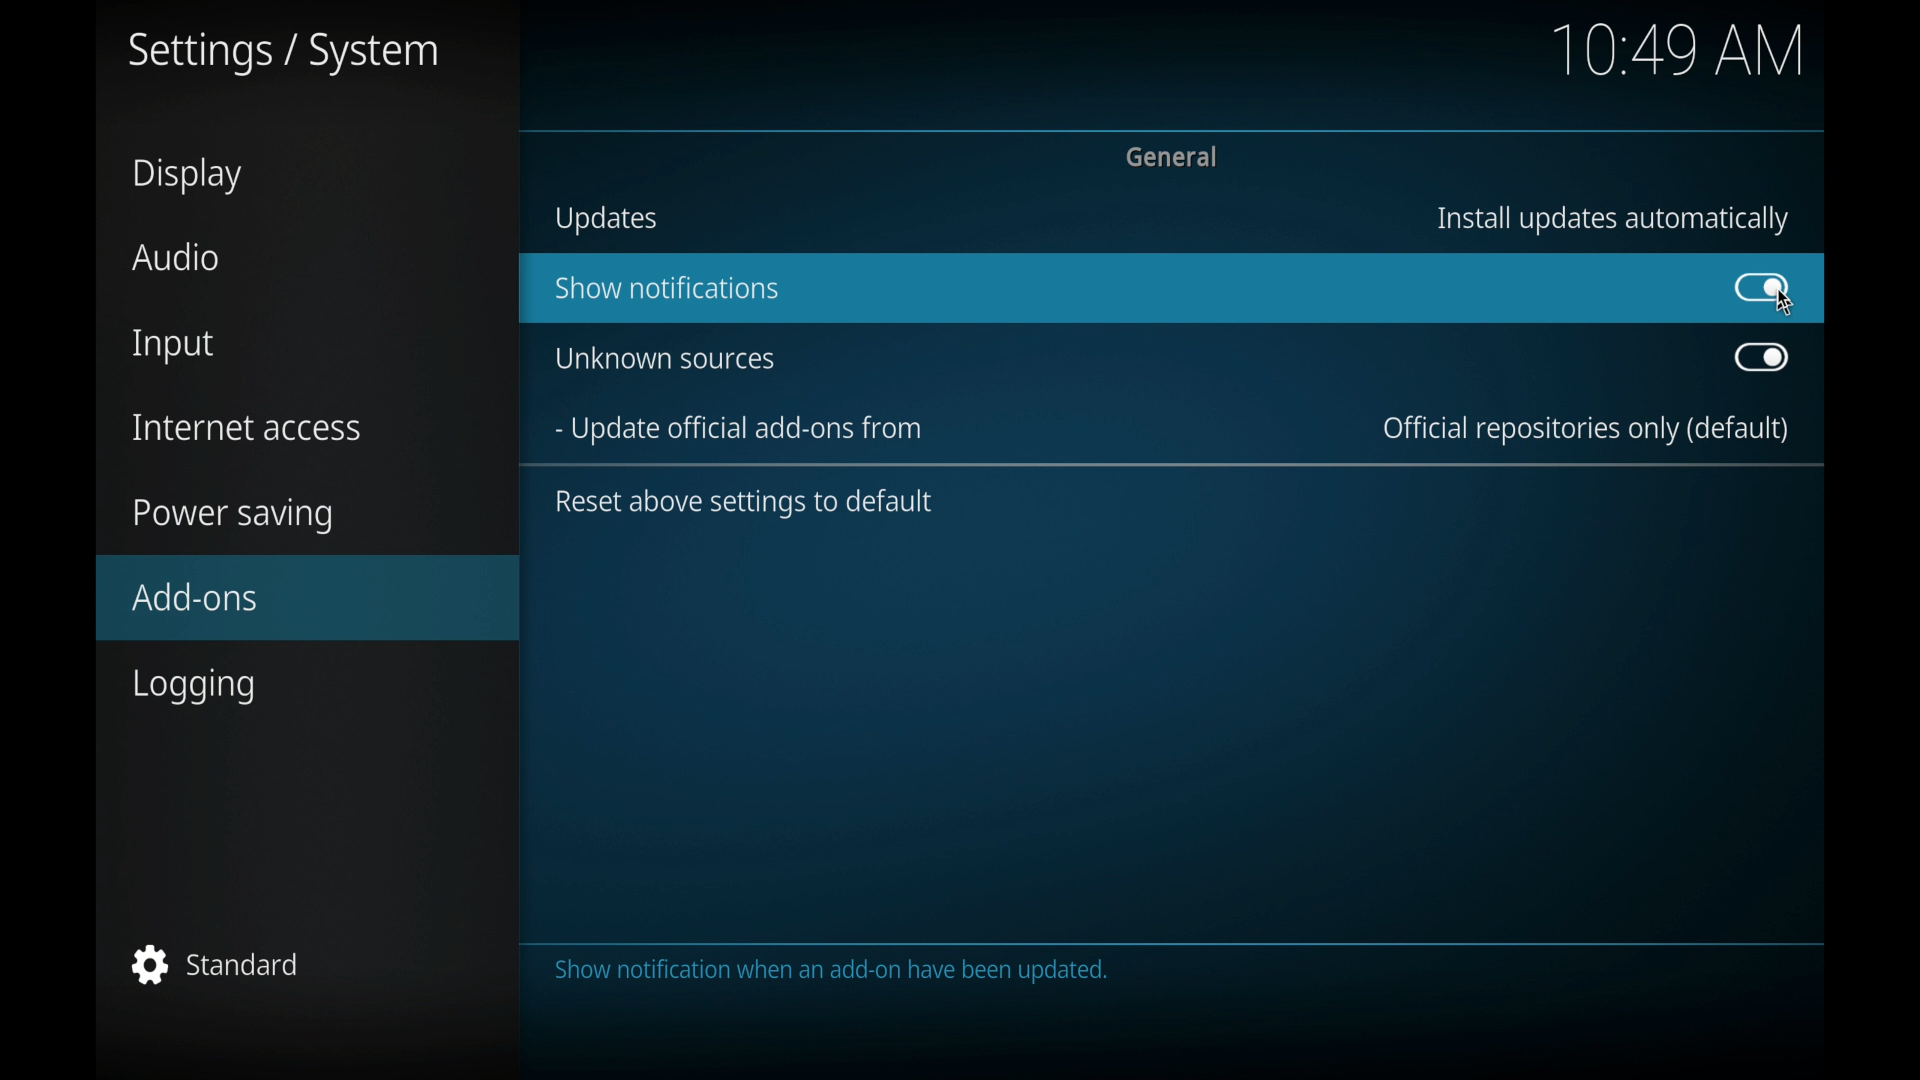  What do you see at coordinates (284, 53) in the screenshot?
I see `settings/system` at bounding box center [284, 53].